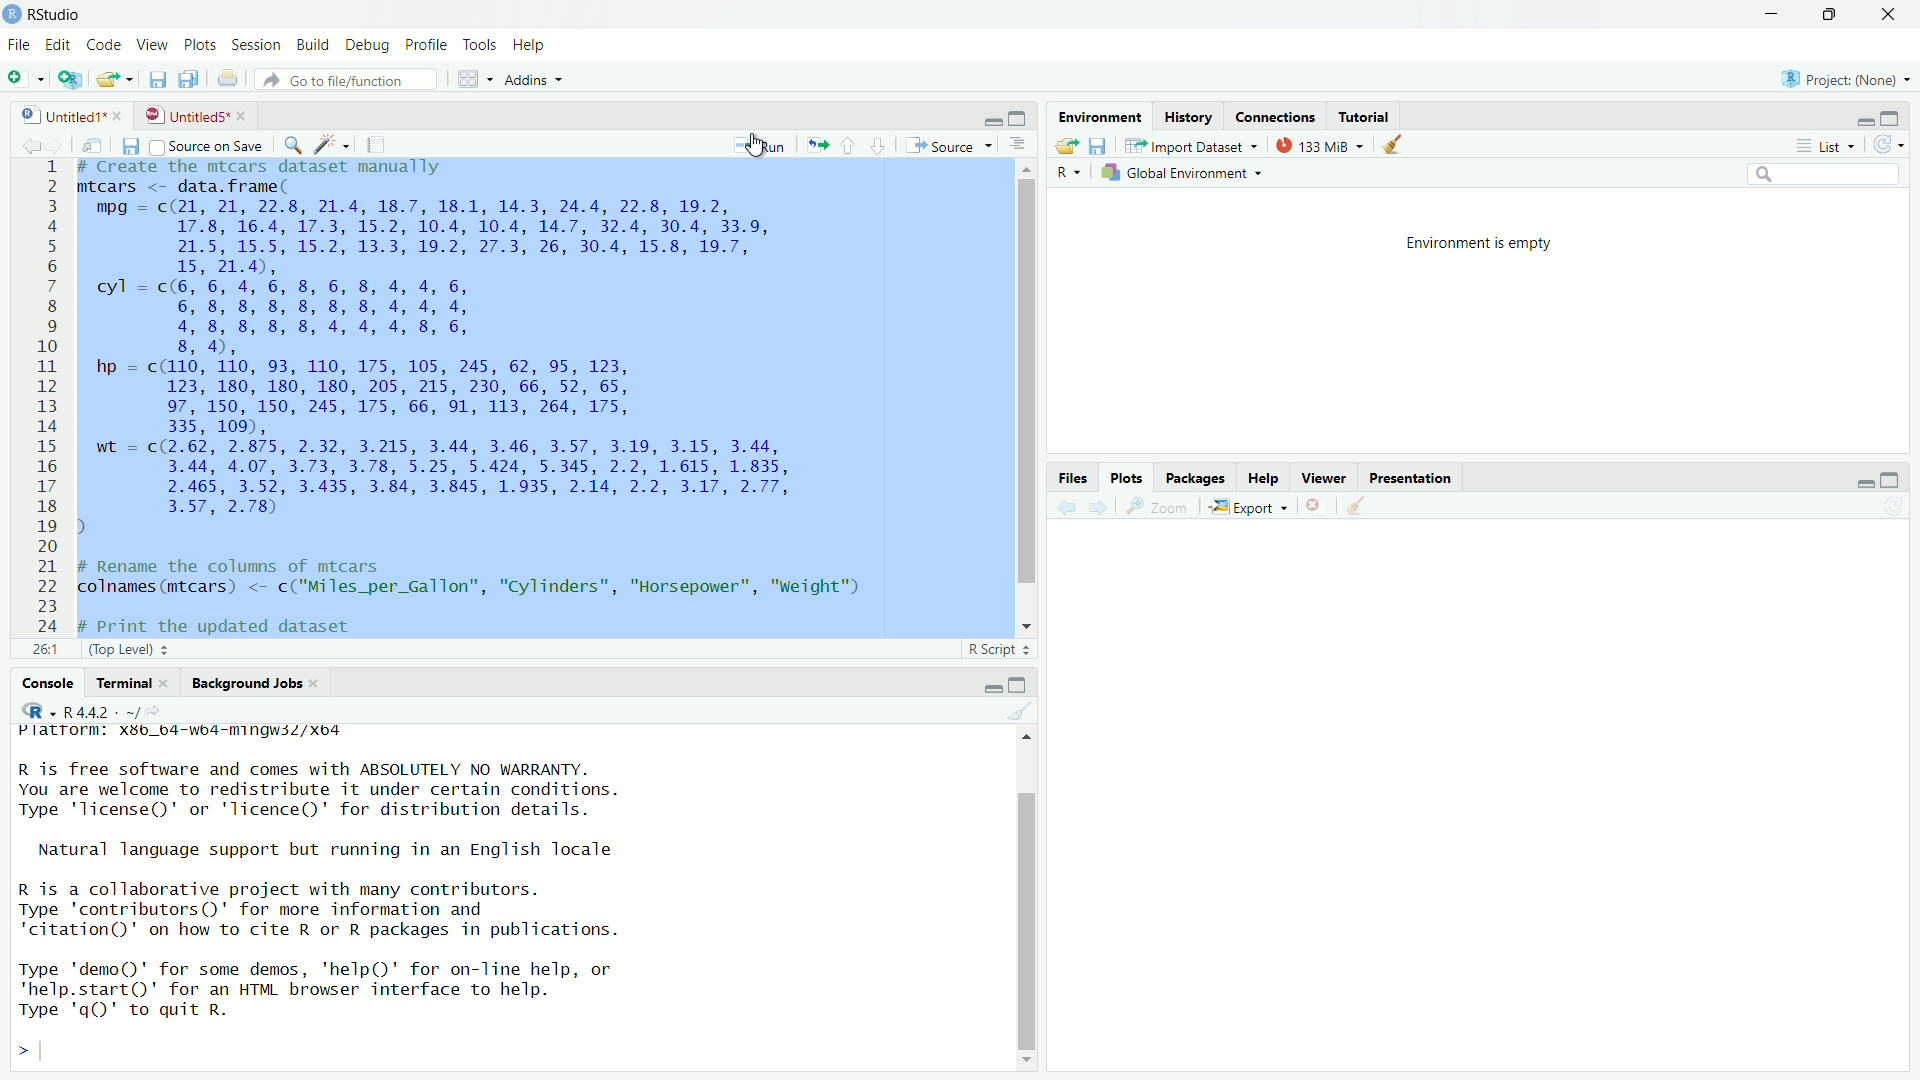  Describe the element at coordinates (198, 43) in the screenshot. I see `Plots` at that location.